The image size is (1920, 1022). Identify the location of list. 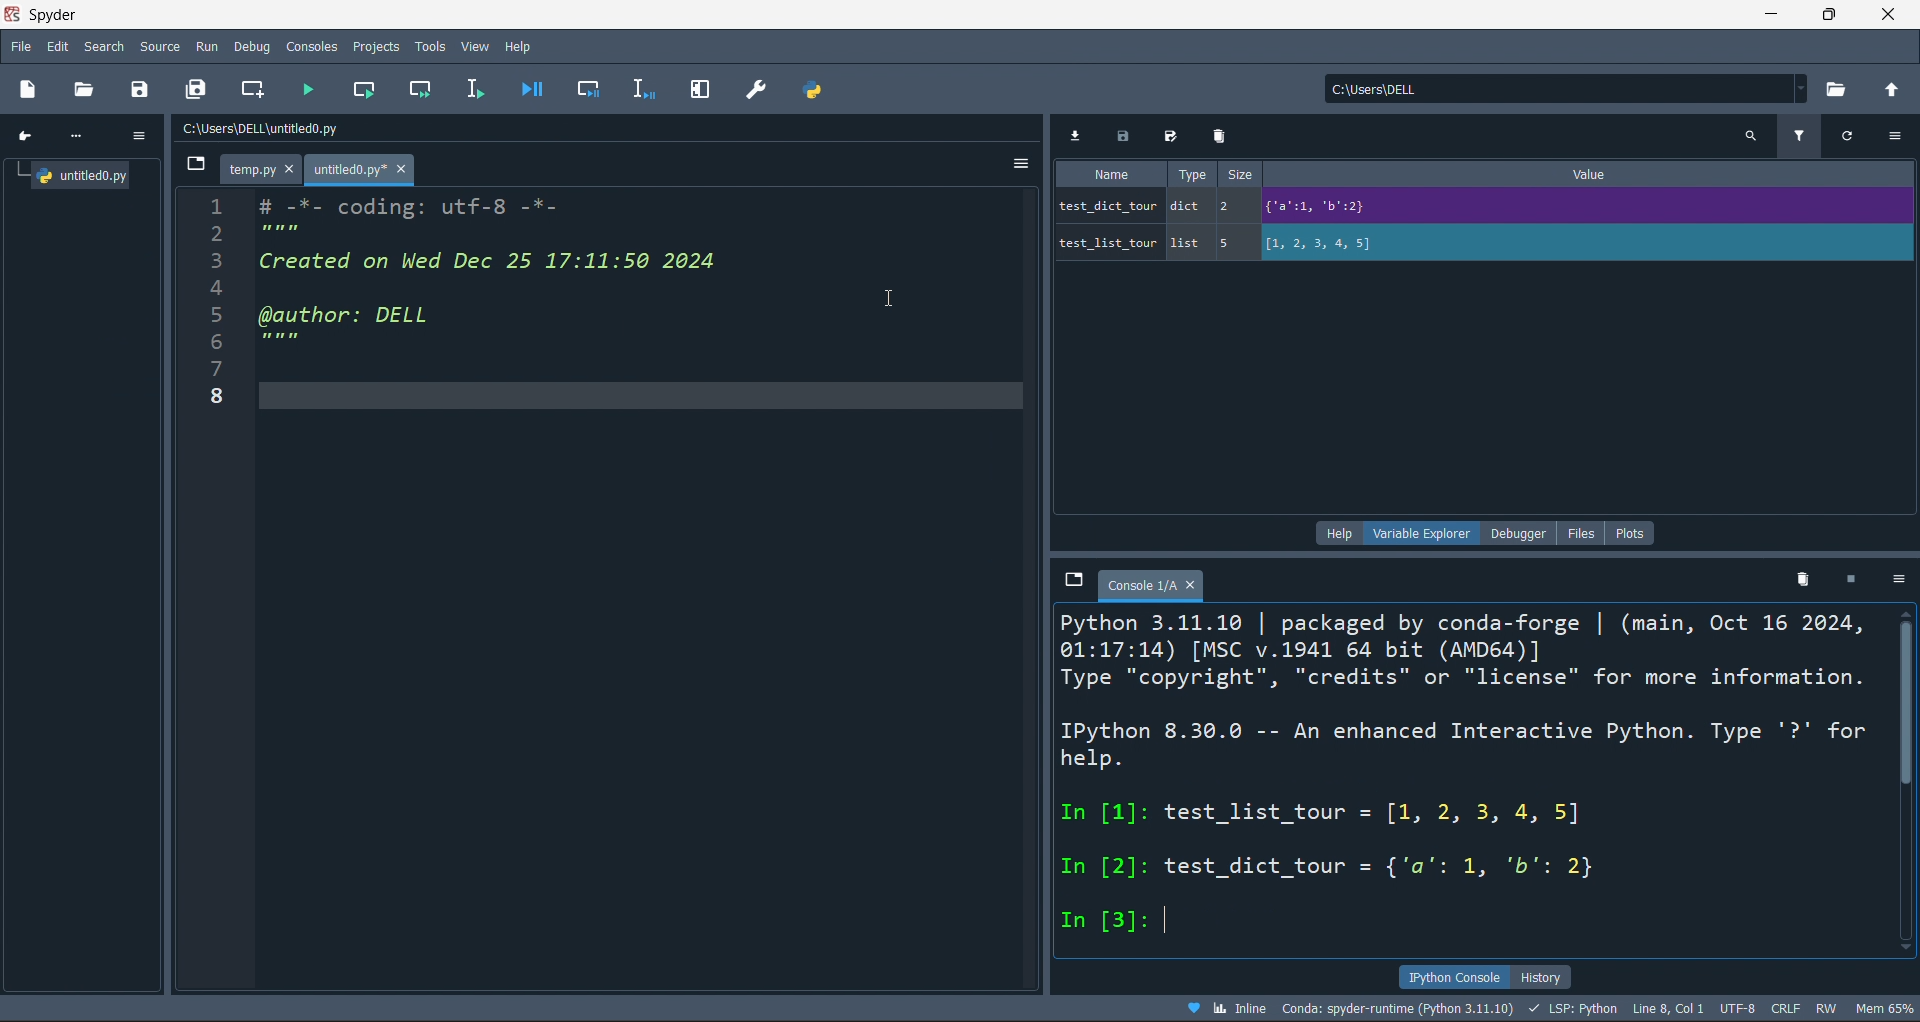
(1188, 243).